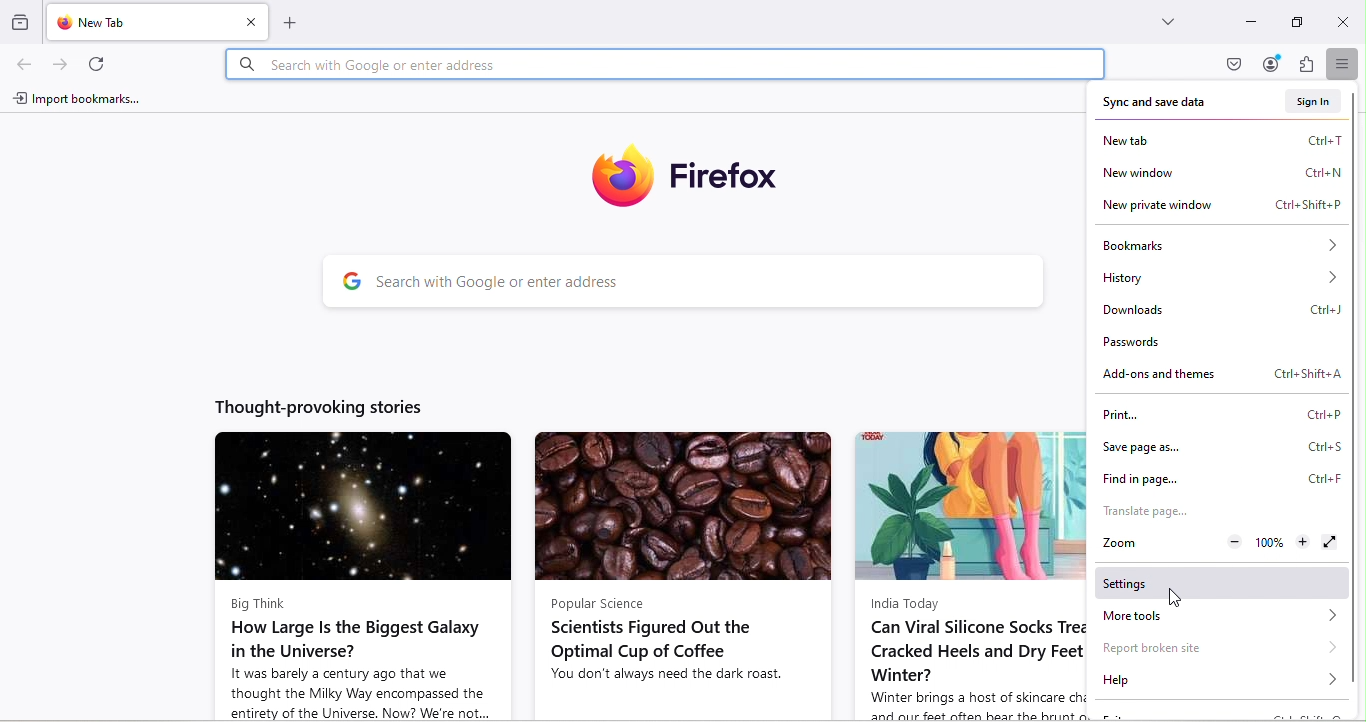 Image resolution: width=1366 pixels, height=722 pixels. Describe the element at coordinates (670, 649) in the screenshot. I see `Popular Science

Scientists Figured Out the
Optimal Cup of Coffee

You don't always need the dark roast.` at that location.